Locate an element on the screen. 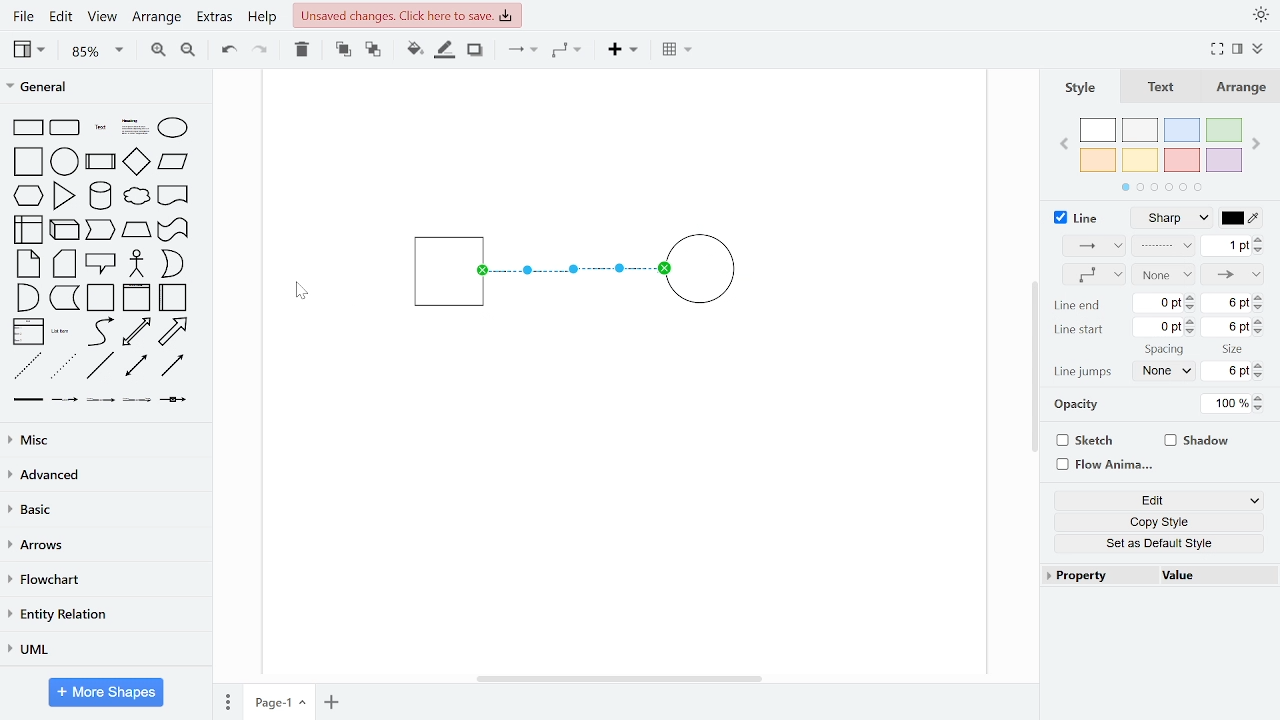  change opacity is located at coordinates (1234, 404).